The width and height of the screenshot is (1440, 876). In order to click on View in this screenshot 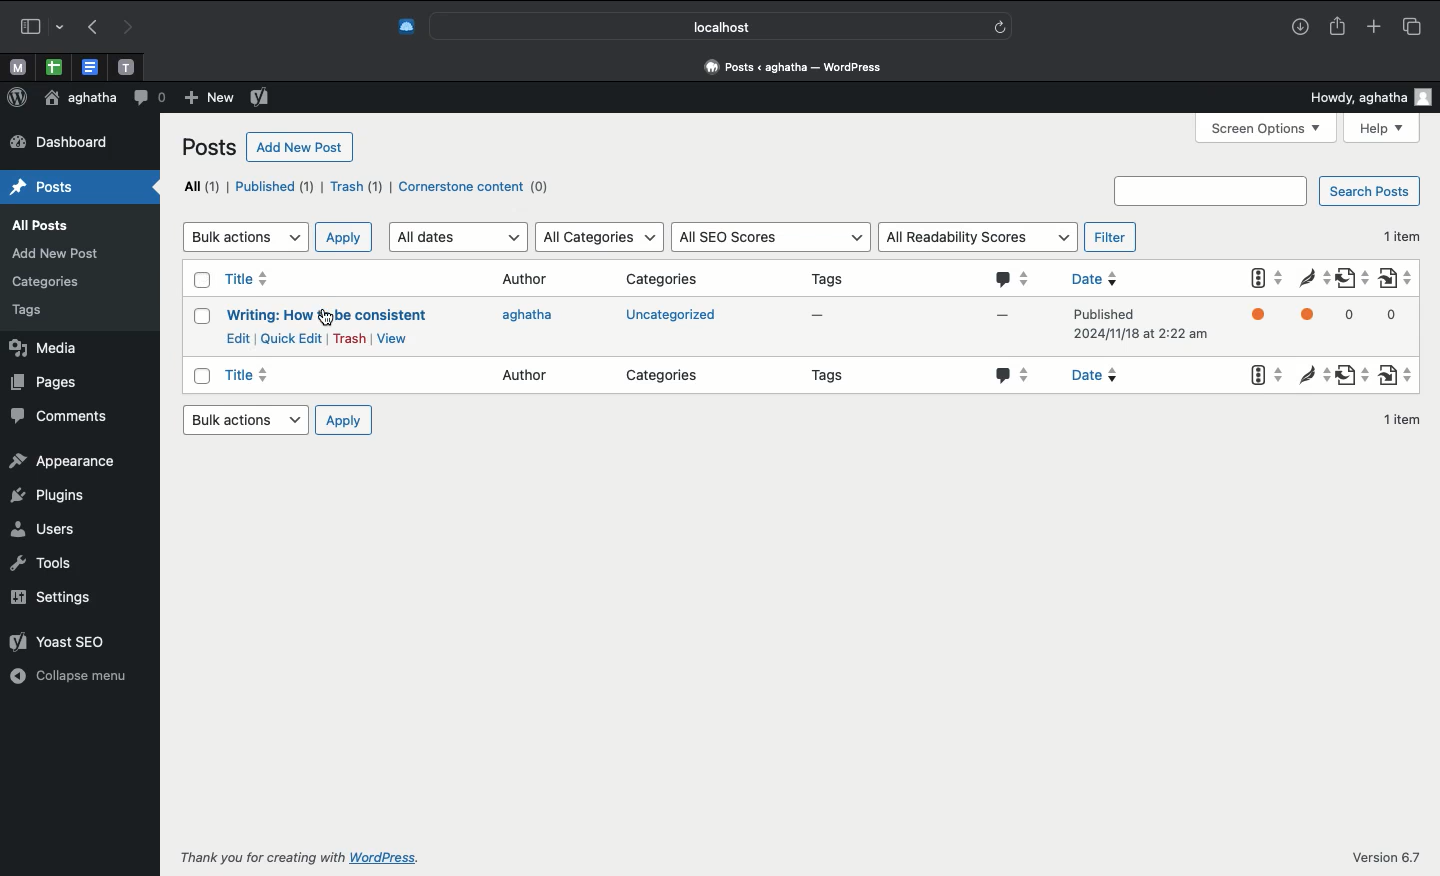, I will do `click(391, 338)`.